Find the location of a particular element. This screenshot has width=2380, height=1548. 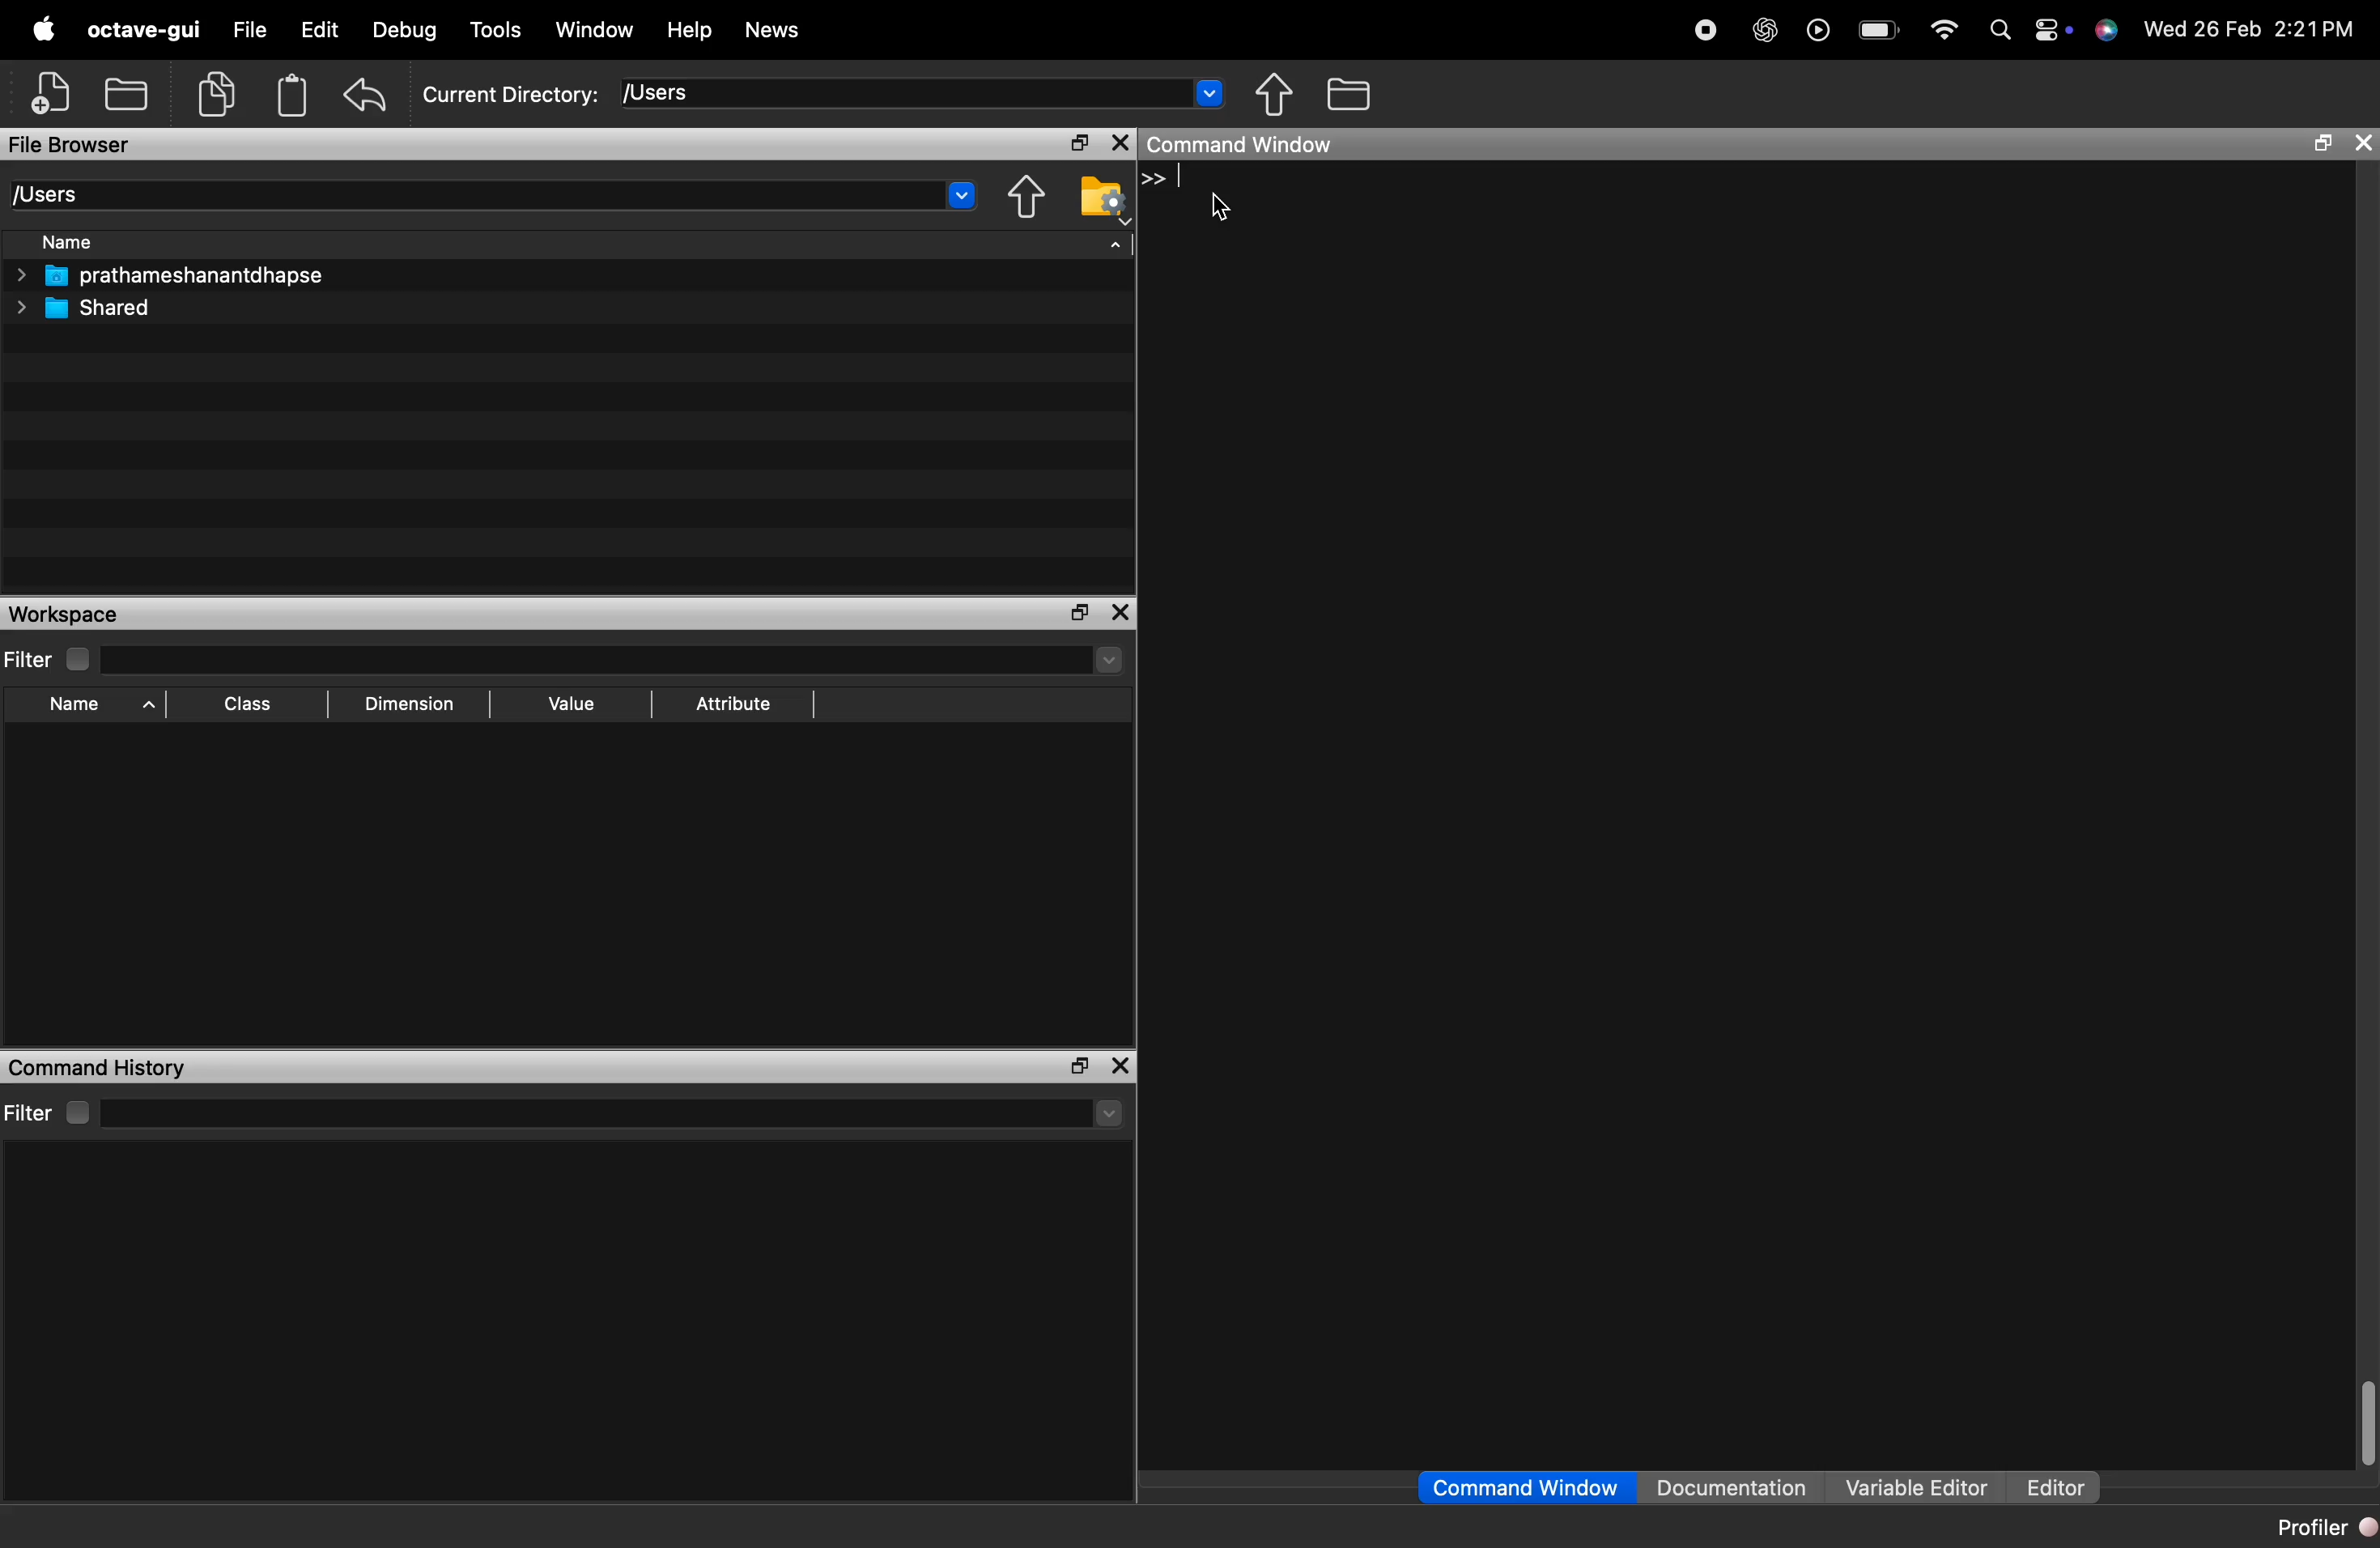

Profiler is located at coordinates (2327, 1523).